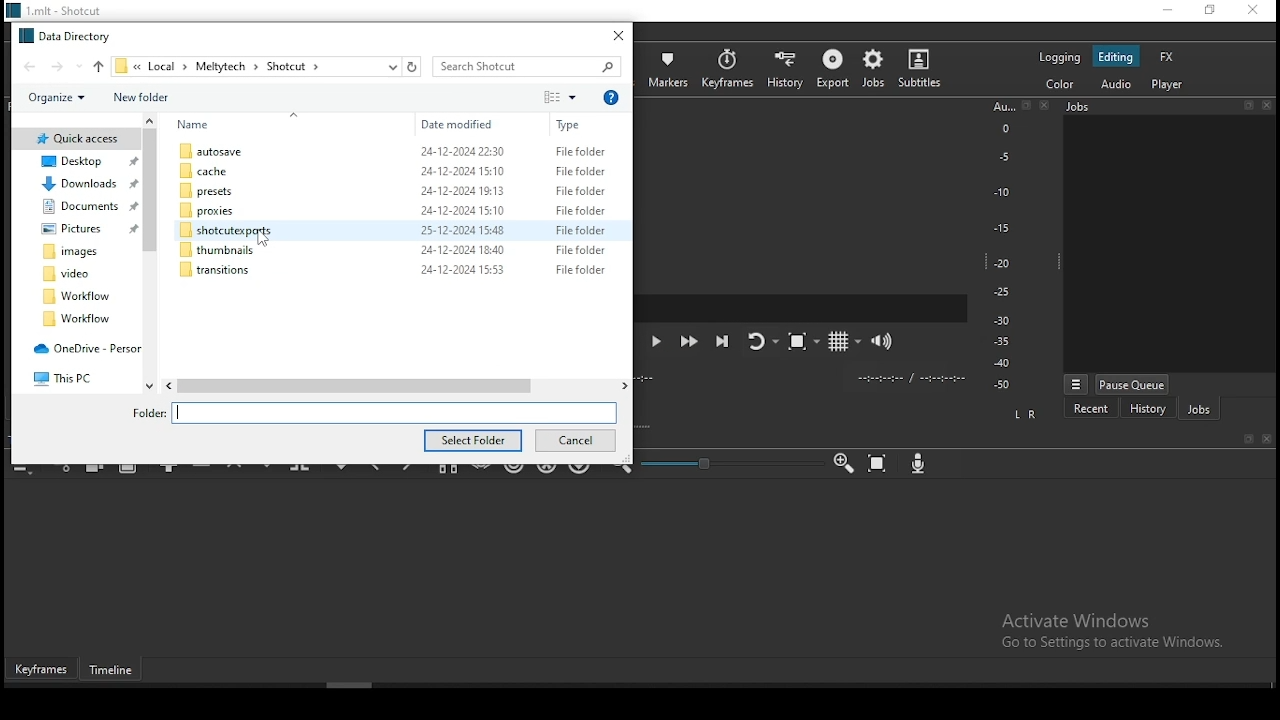 The height and width of the screenshot is (720, 1280). What do you see at coordinates (885, 338) in the screenshot?
I see `show volume control` at bounding box center [885, 338].